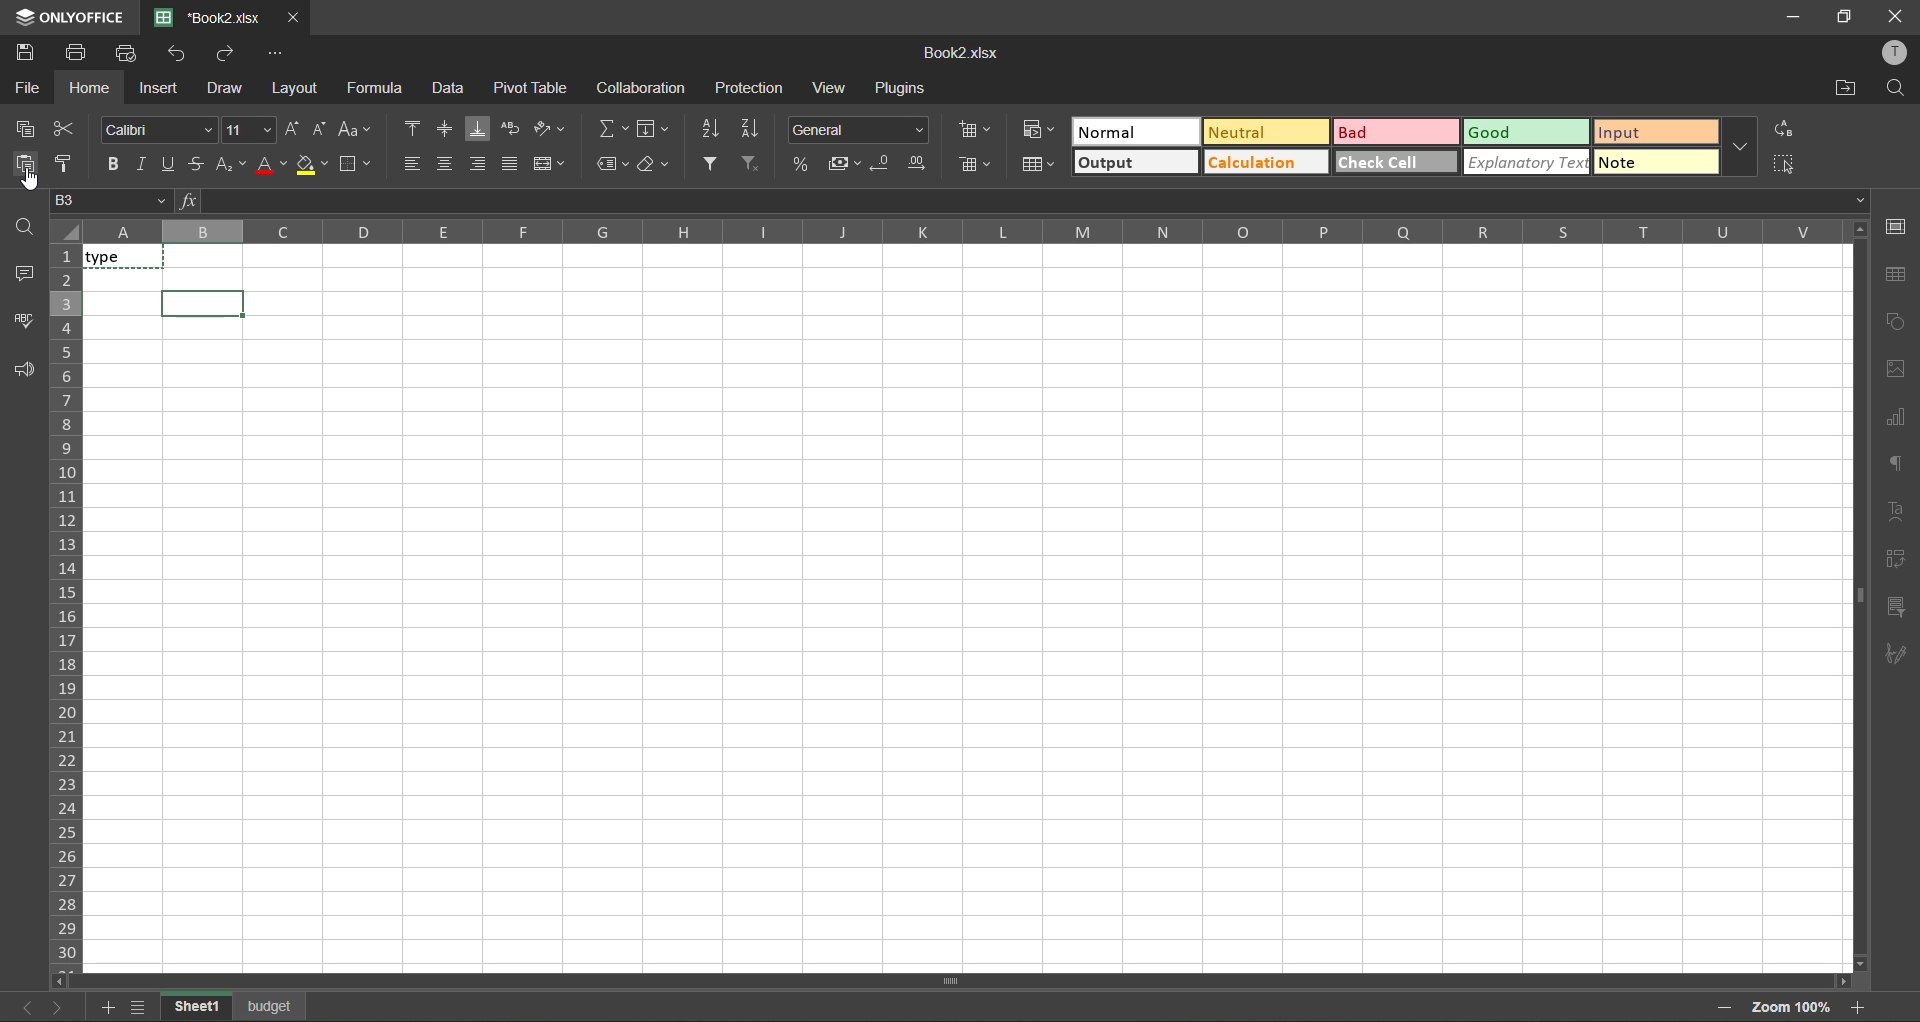 The image size is (1920, 1022). What do you see at coordinates (978, 166) in the screenshot?
I see `delete cells` at bounding box center [978, 166].